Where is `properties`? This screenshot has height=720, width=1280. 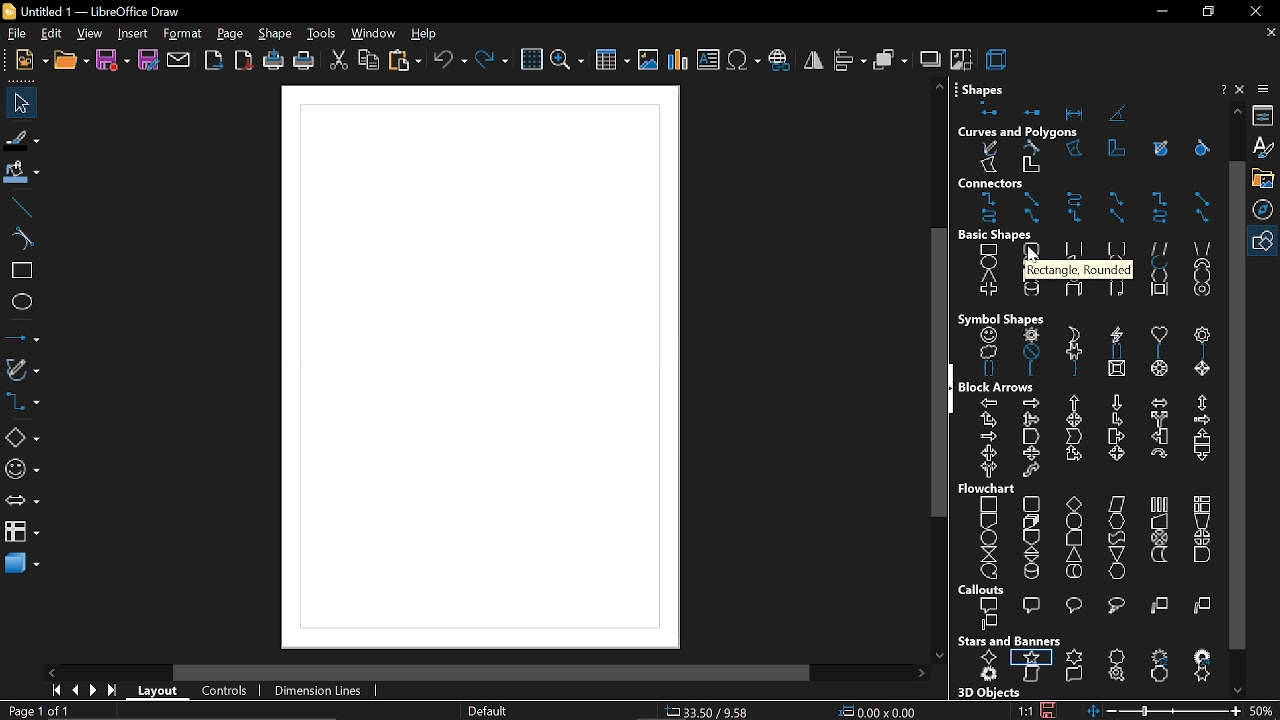 properties is located at coordinates (1266, 116).